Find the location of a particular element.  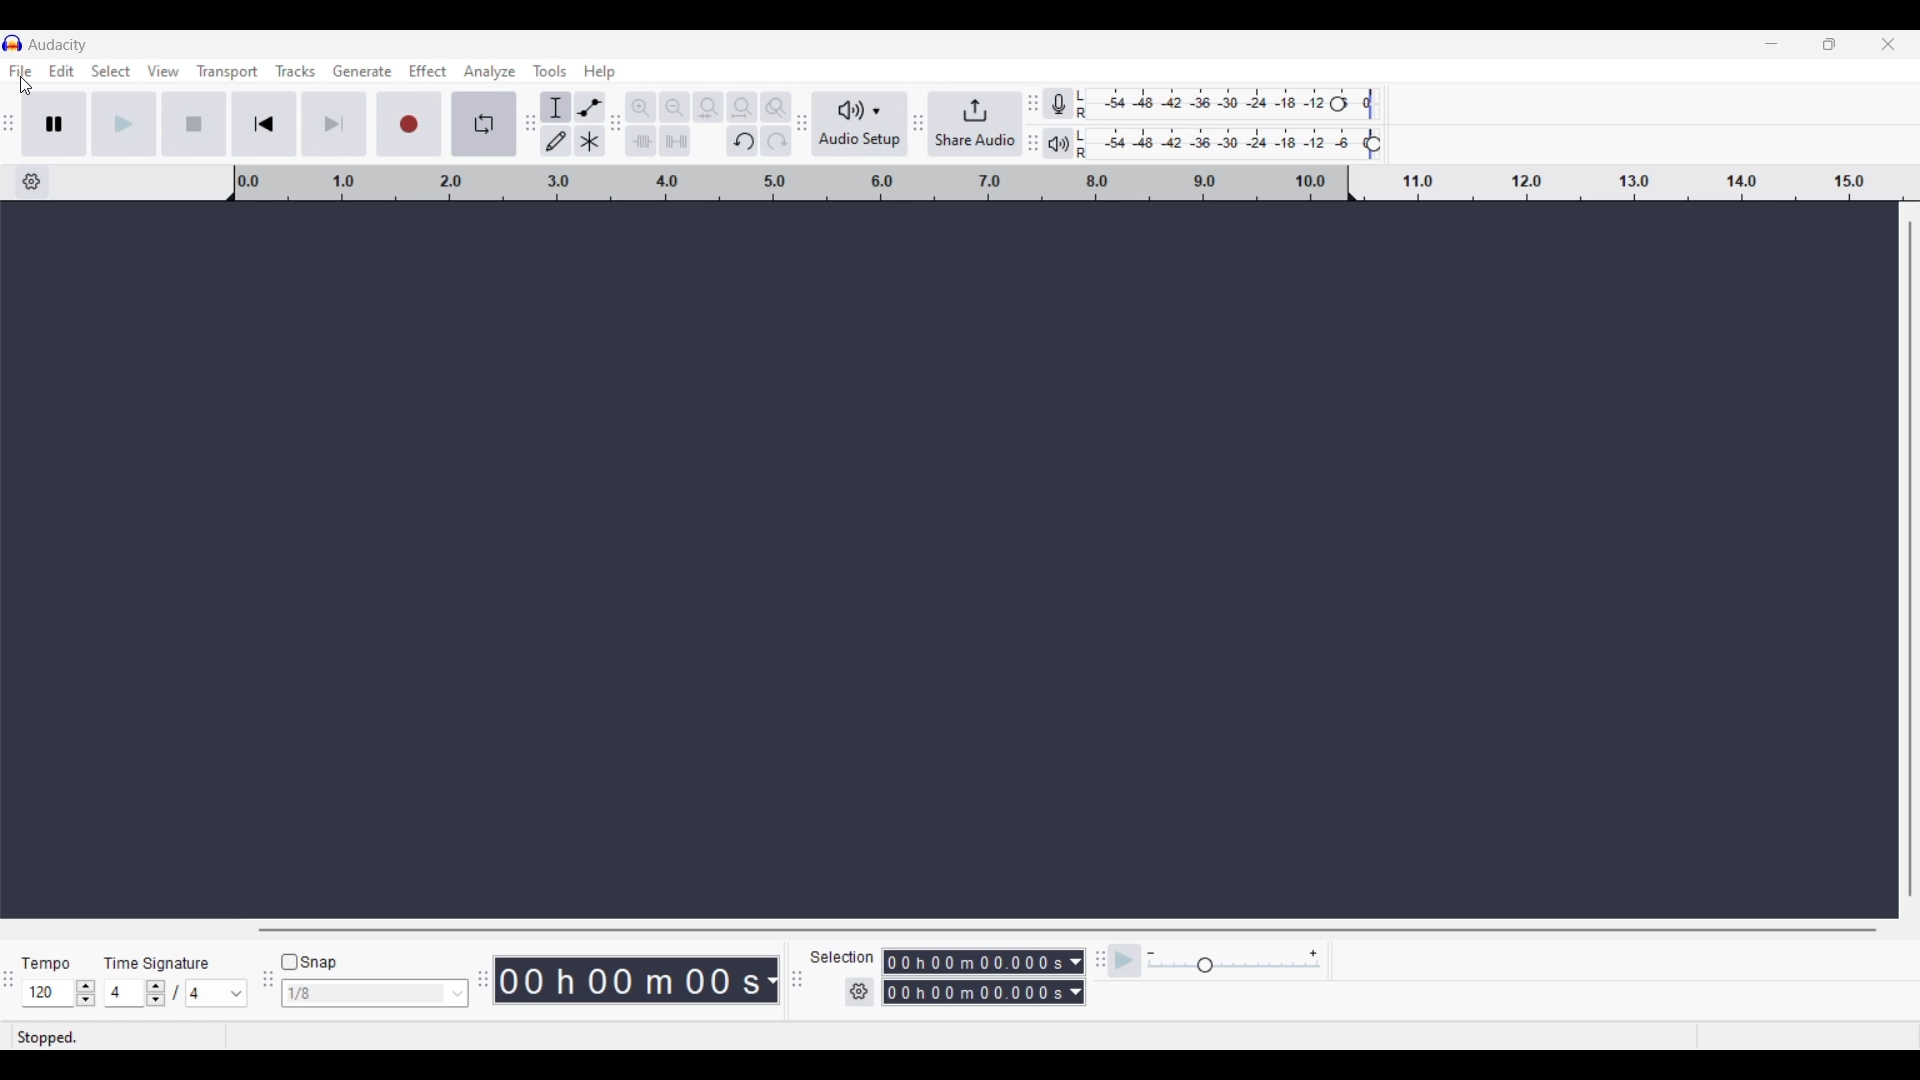

Share audio is located at coordinates (973, 124).